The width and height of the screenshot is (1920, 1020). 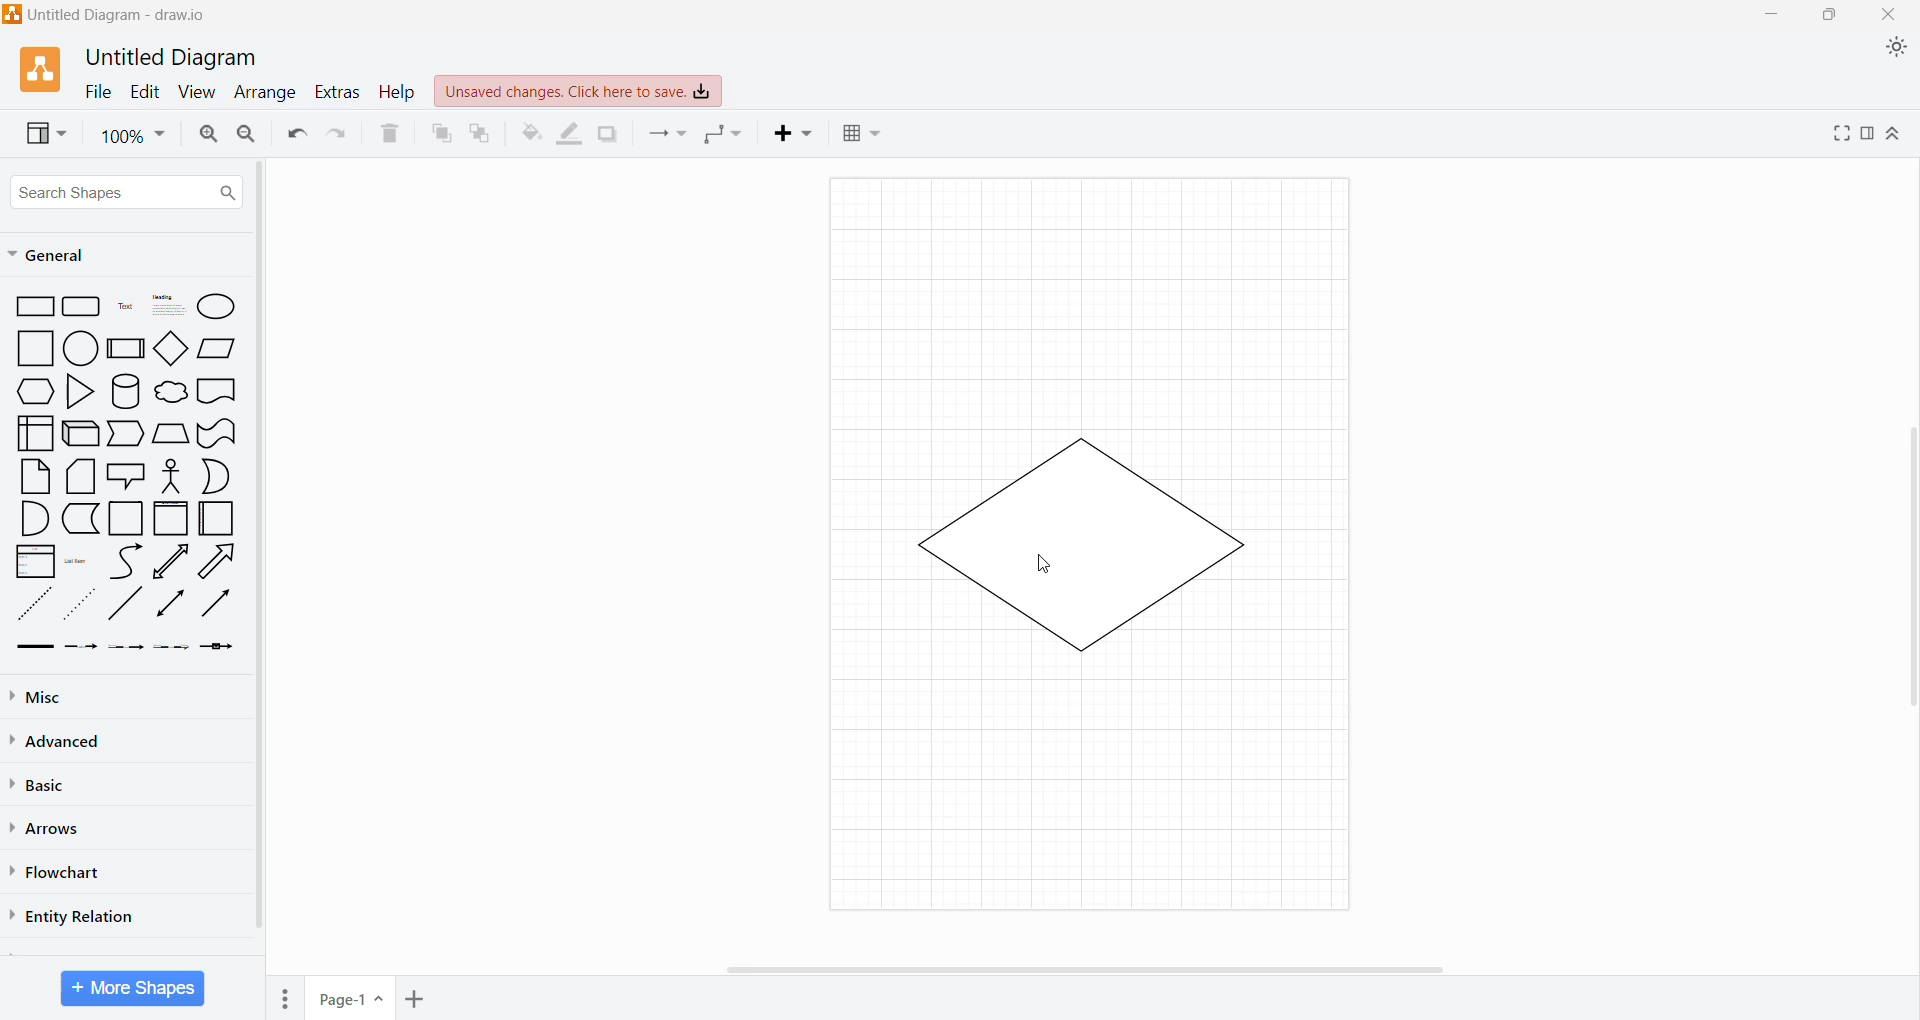 What do you see at coordinates (1838, 133) in the screenshot?
I see `FullScreen` at bounding box center [1838, 133].